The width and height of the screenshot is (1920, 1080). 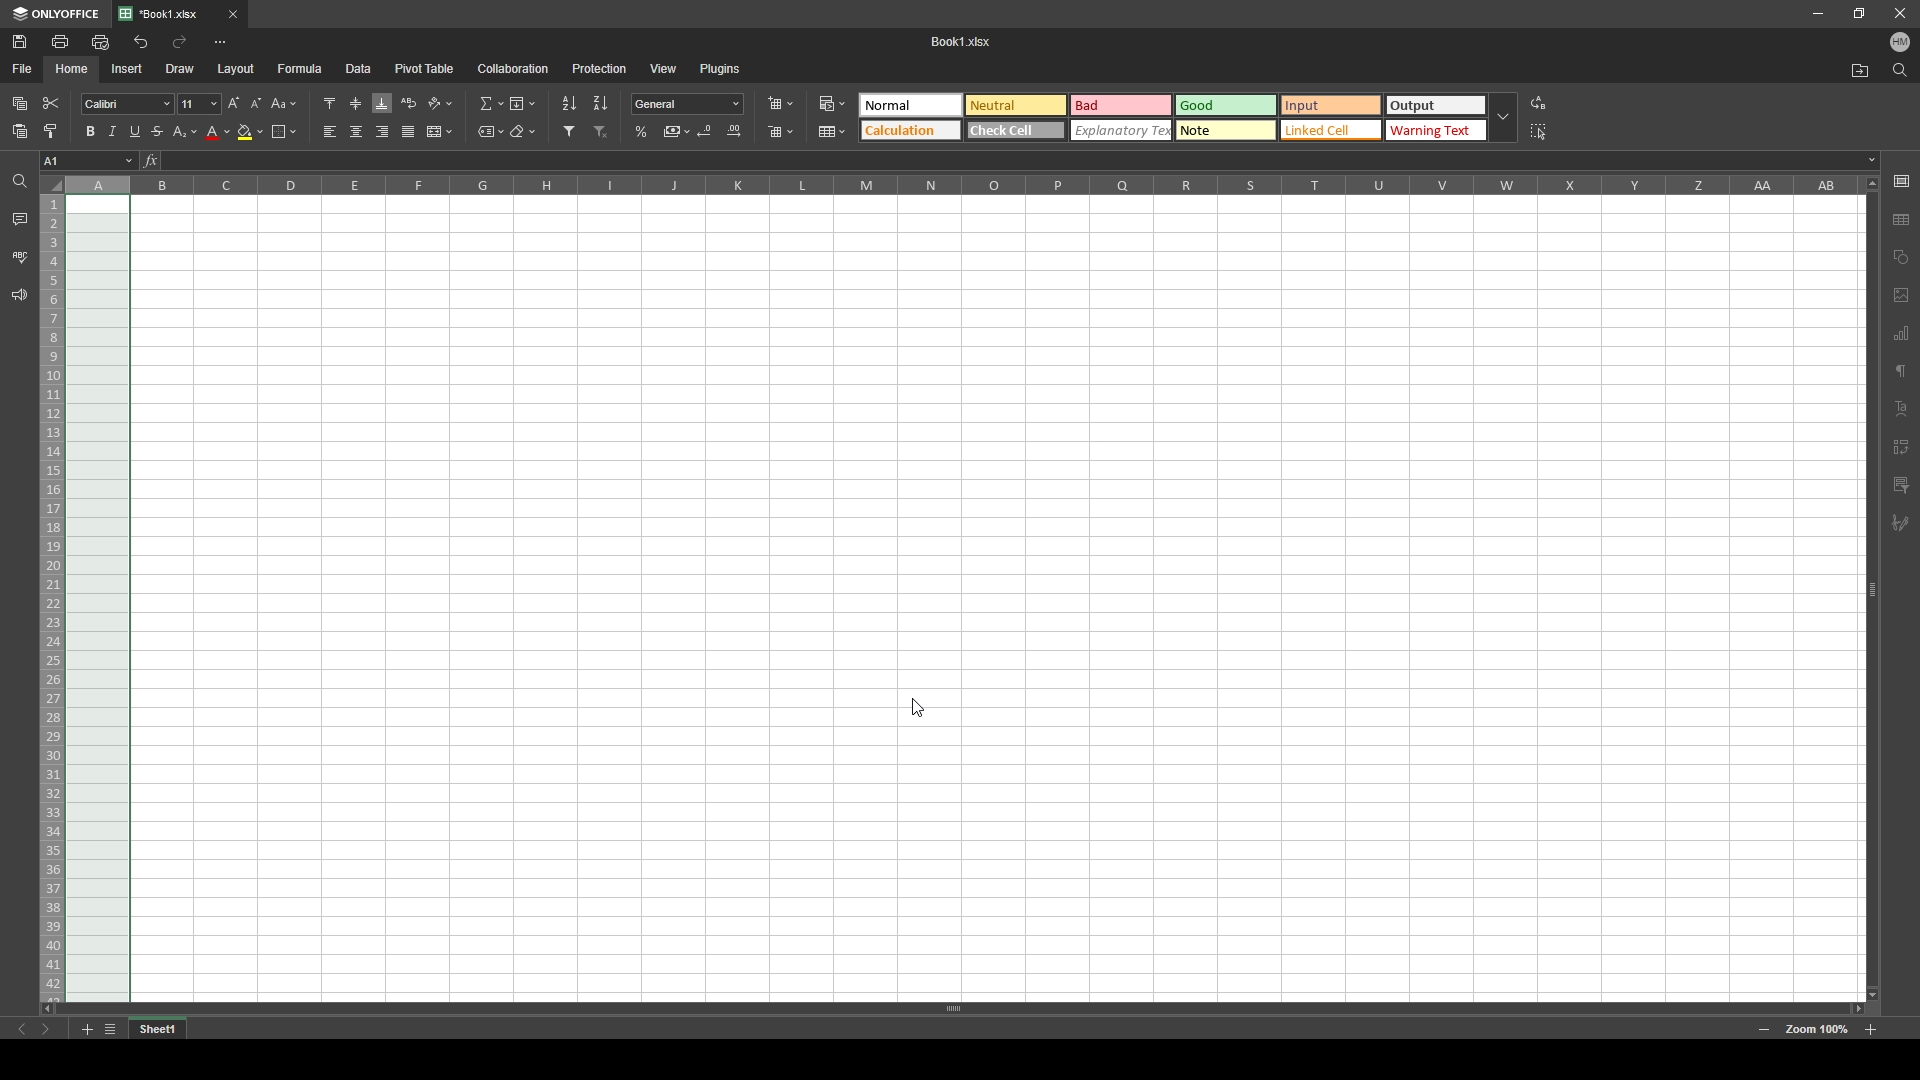 What do you see at coordinates (1817, 1030) in the screenshot?
I see `zoom` at bounding box center [1817, 1030].